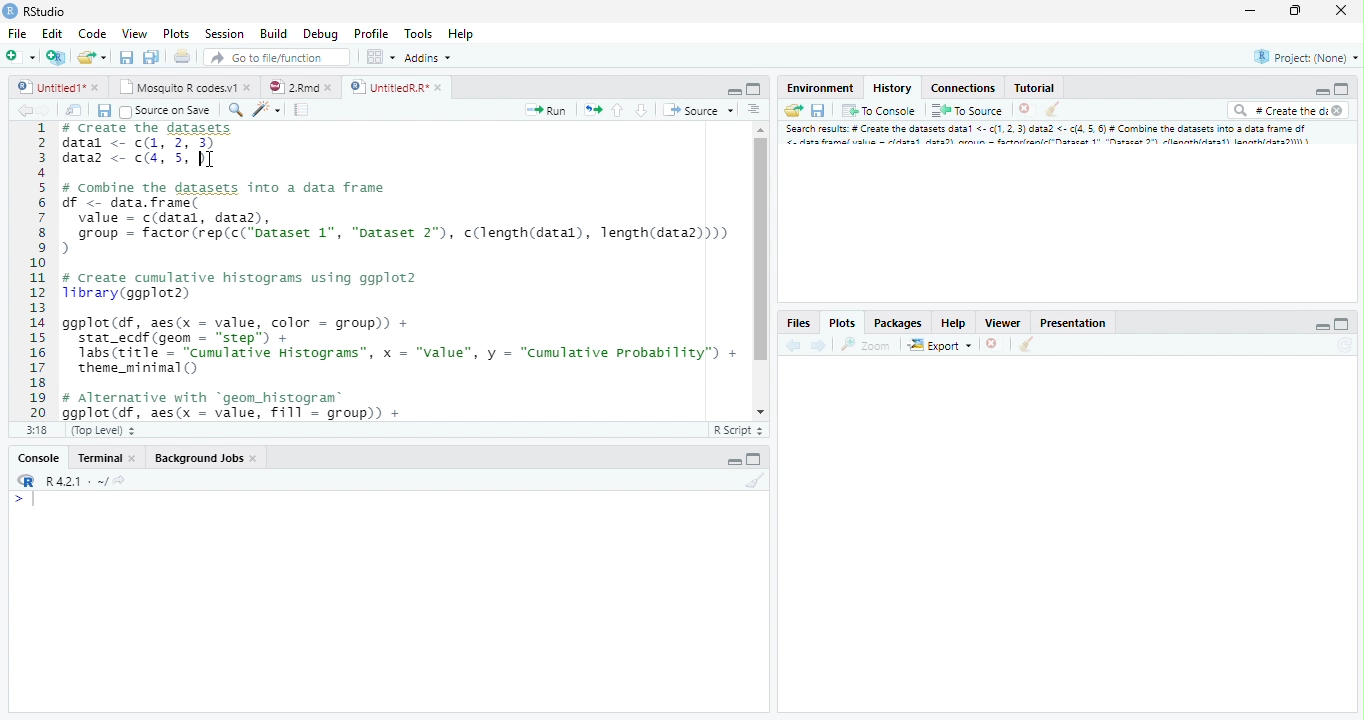  Describe the element at coordinates (892, 87) in the screenshot. I see `History` at that location.